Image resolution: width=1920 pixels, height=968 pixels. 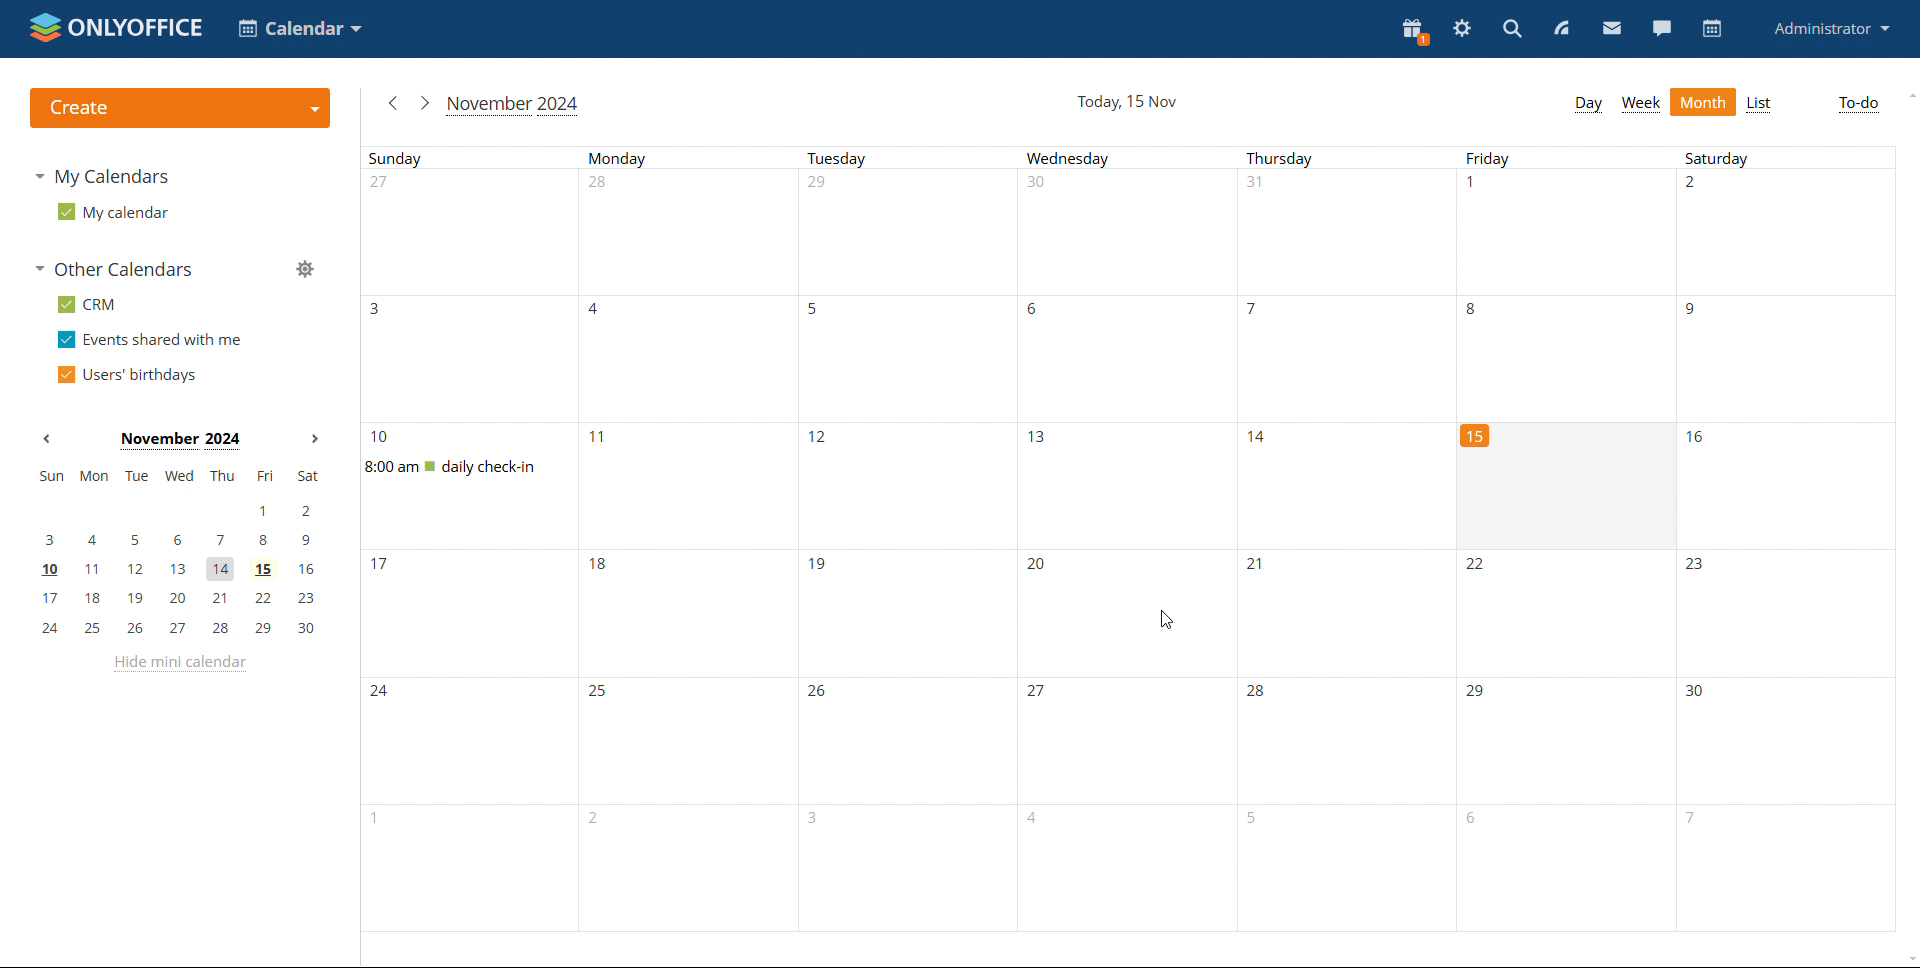 What do you see at coordinates (1564, 158) in the screenshot?
I see `individual day` at bounding box center [1564, 158].